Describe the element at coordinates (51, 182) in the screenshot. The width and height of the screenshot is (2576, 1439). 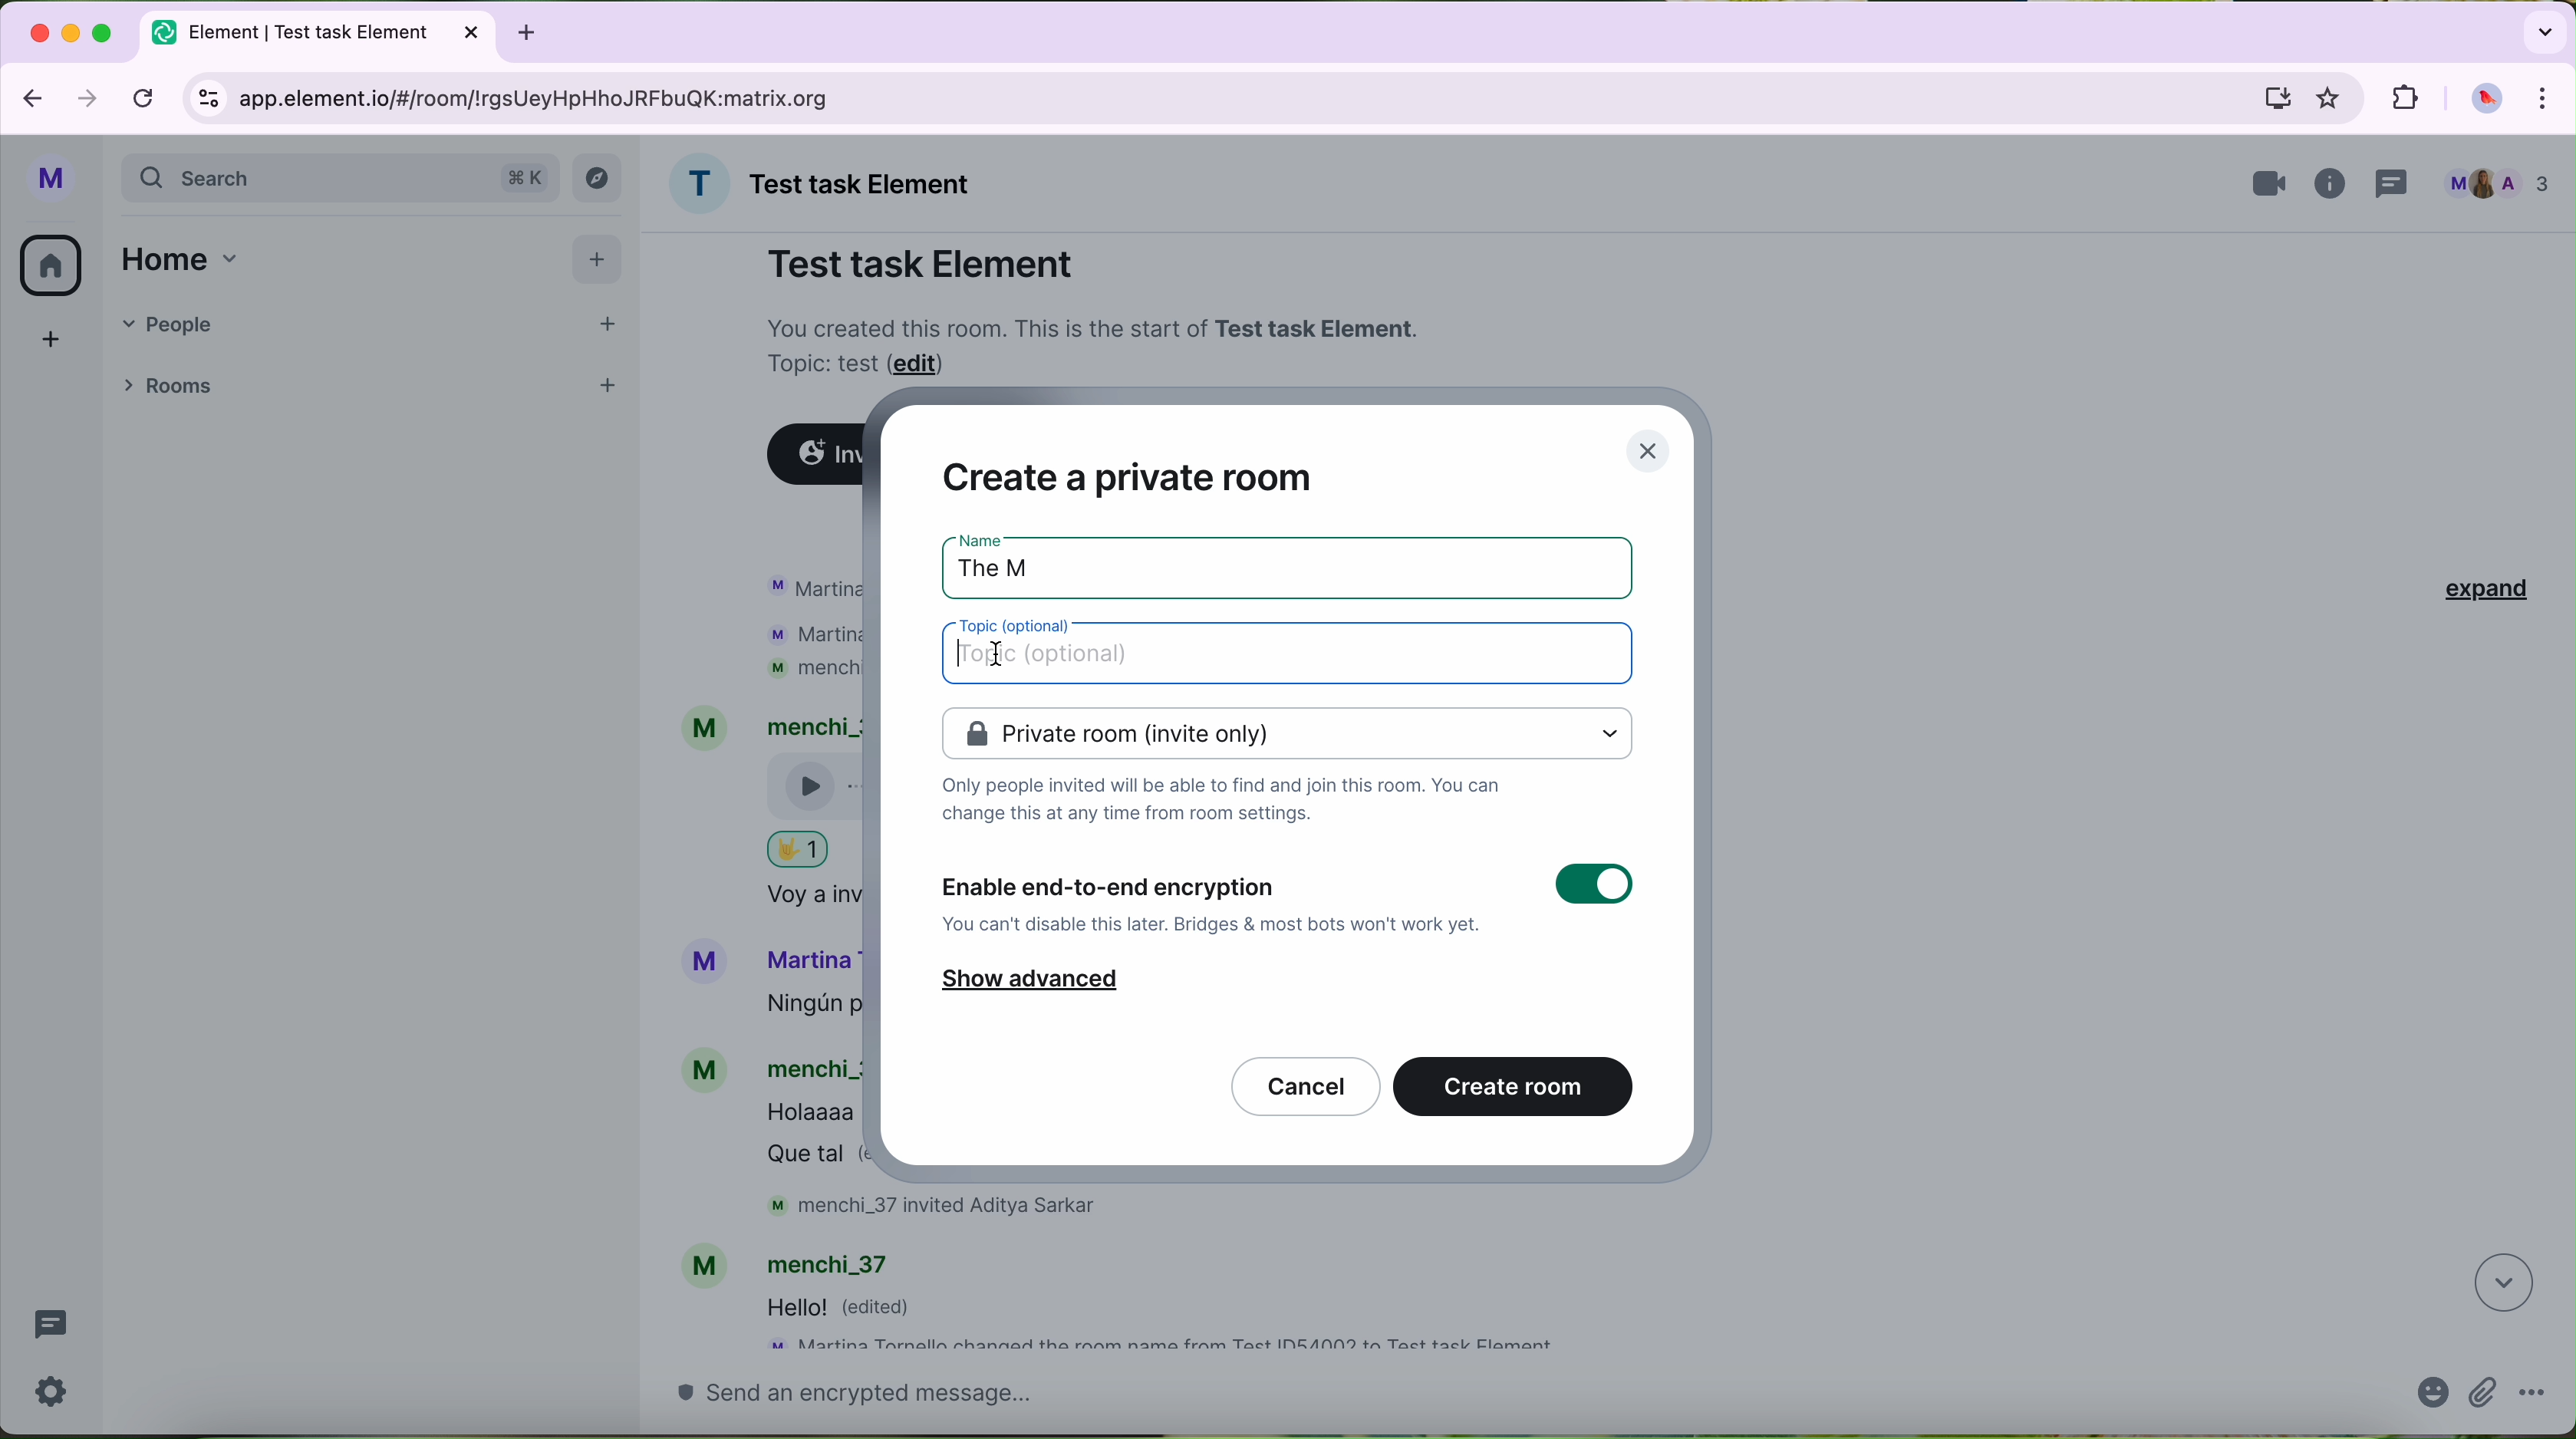
I see `profile` at that location.